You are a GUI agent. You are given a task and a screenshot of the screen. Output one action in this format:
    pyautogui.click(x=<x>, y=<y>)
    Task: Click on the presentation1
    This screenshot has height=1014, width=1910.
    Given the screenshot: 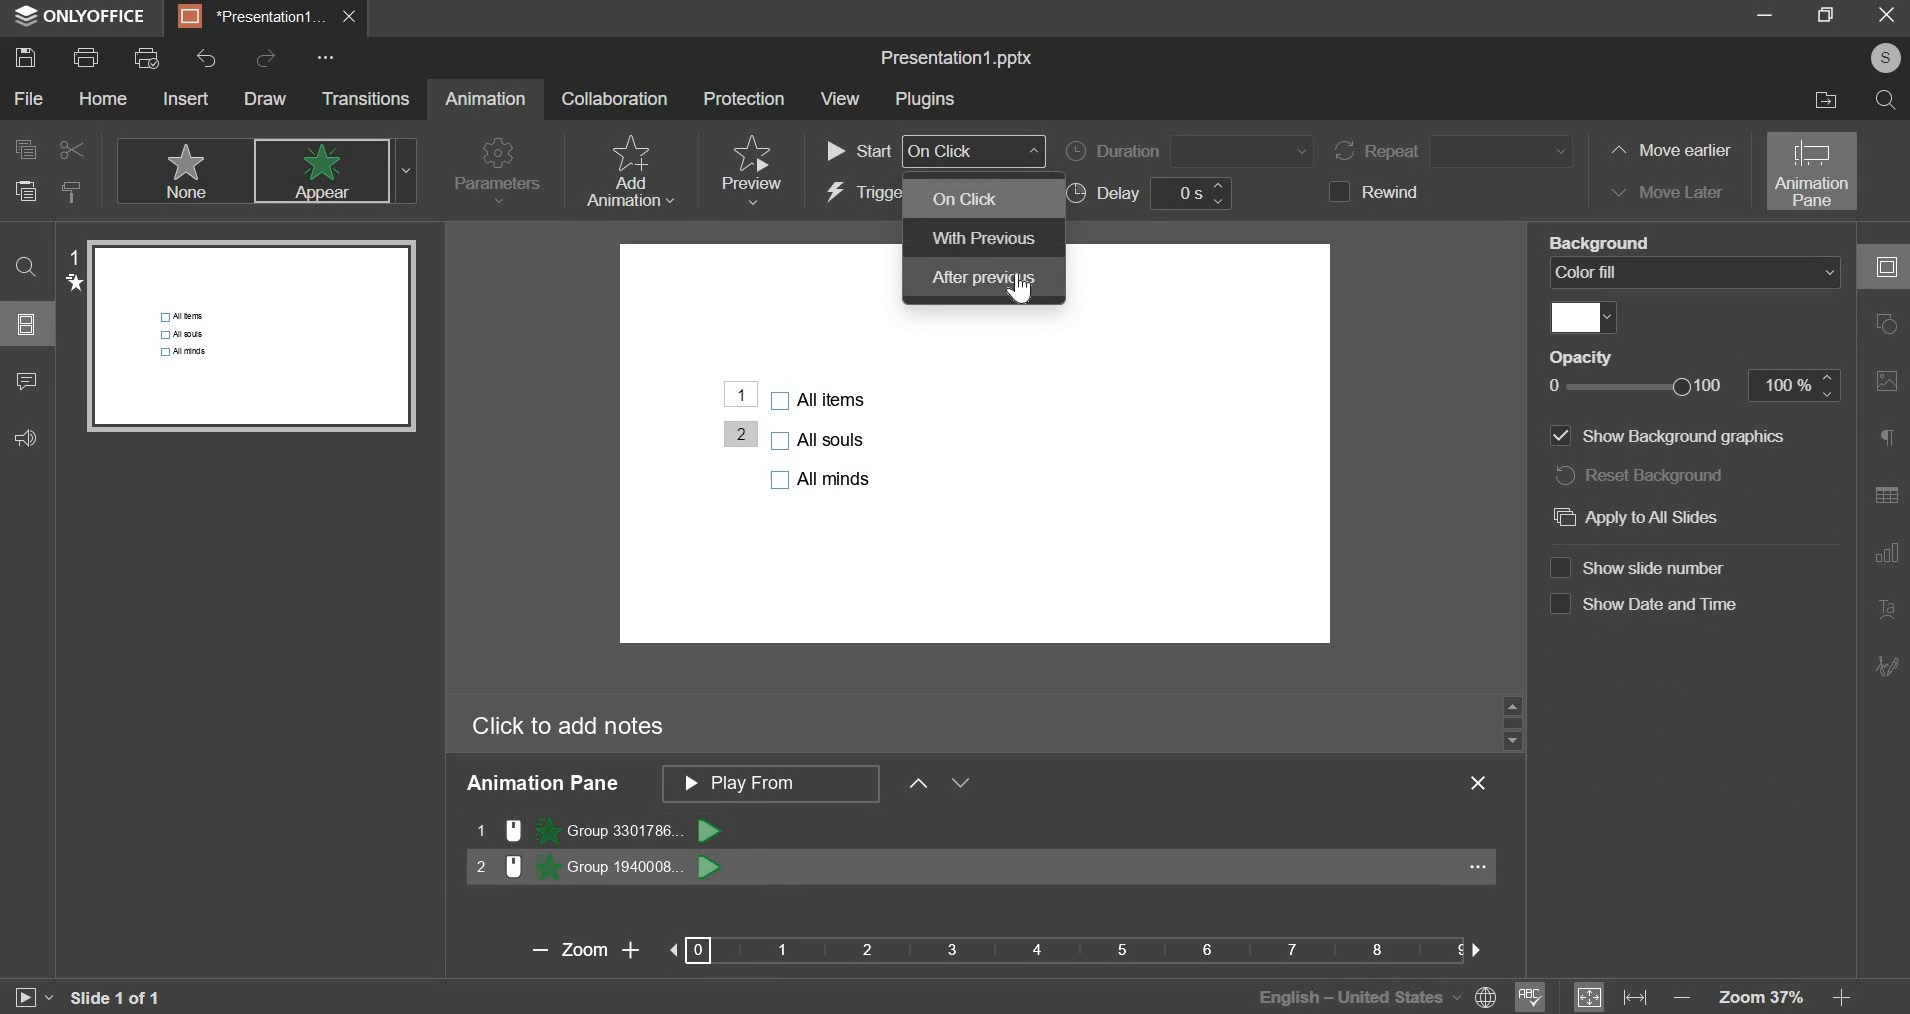 What is the action you would take?
    pyautogui.click(x=246, y=16)
    